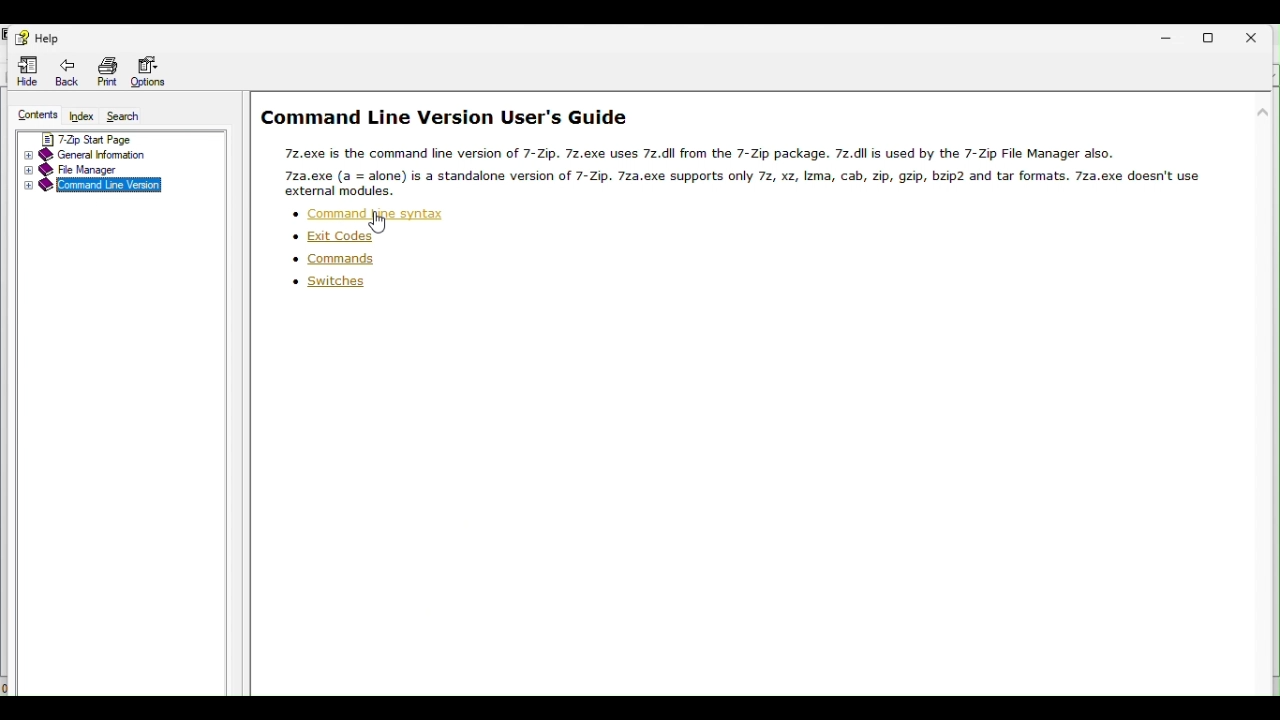 Image resolution: width=1280 pixels, height=720 pixels. Describe the element at coordinates (151, 68) in the screenshot. I see `options ` at that location.